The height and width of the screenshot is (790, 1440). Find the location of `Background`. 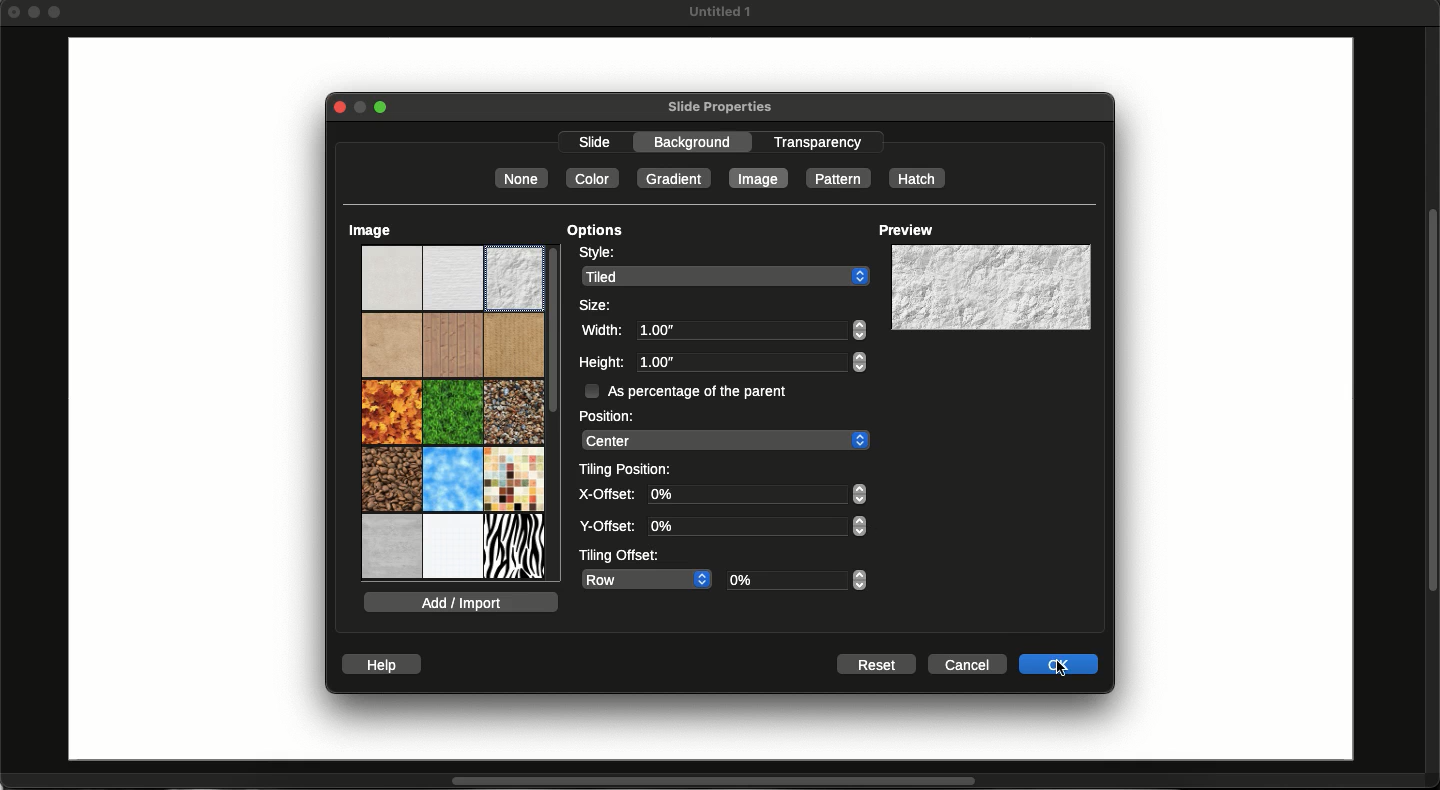

Background is located at coordinates (700, 142).